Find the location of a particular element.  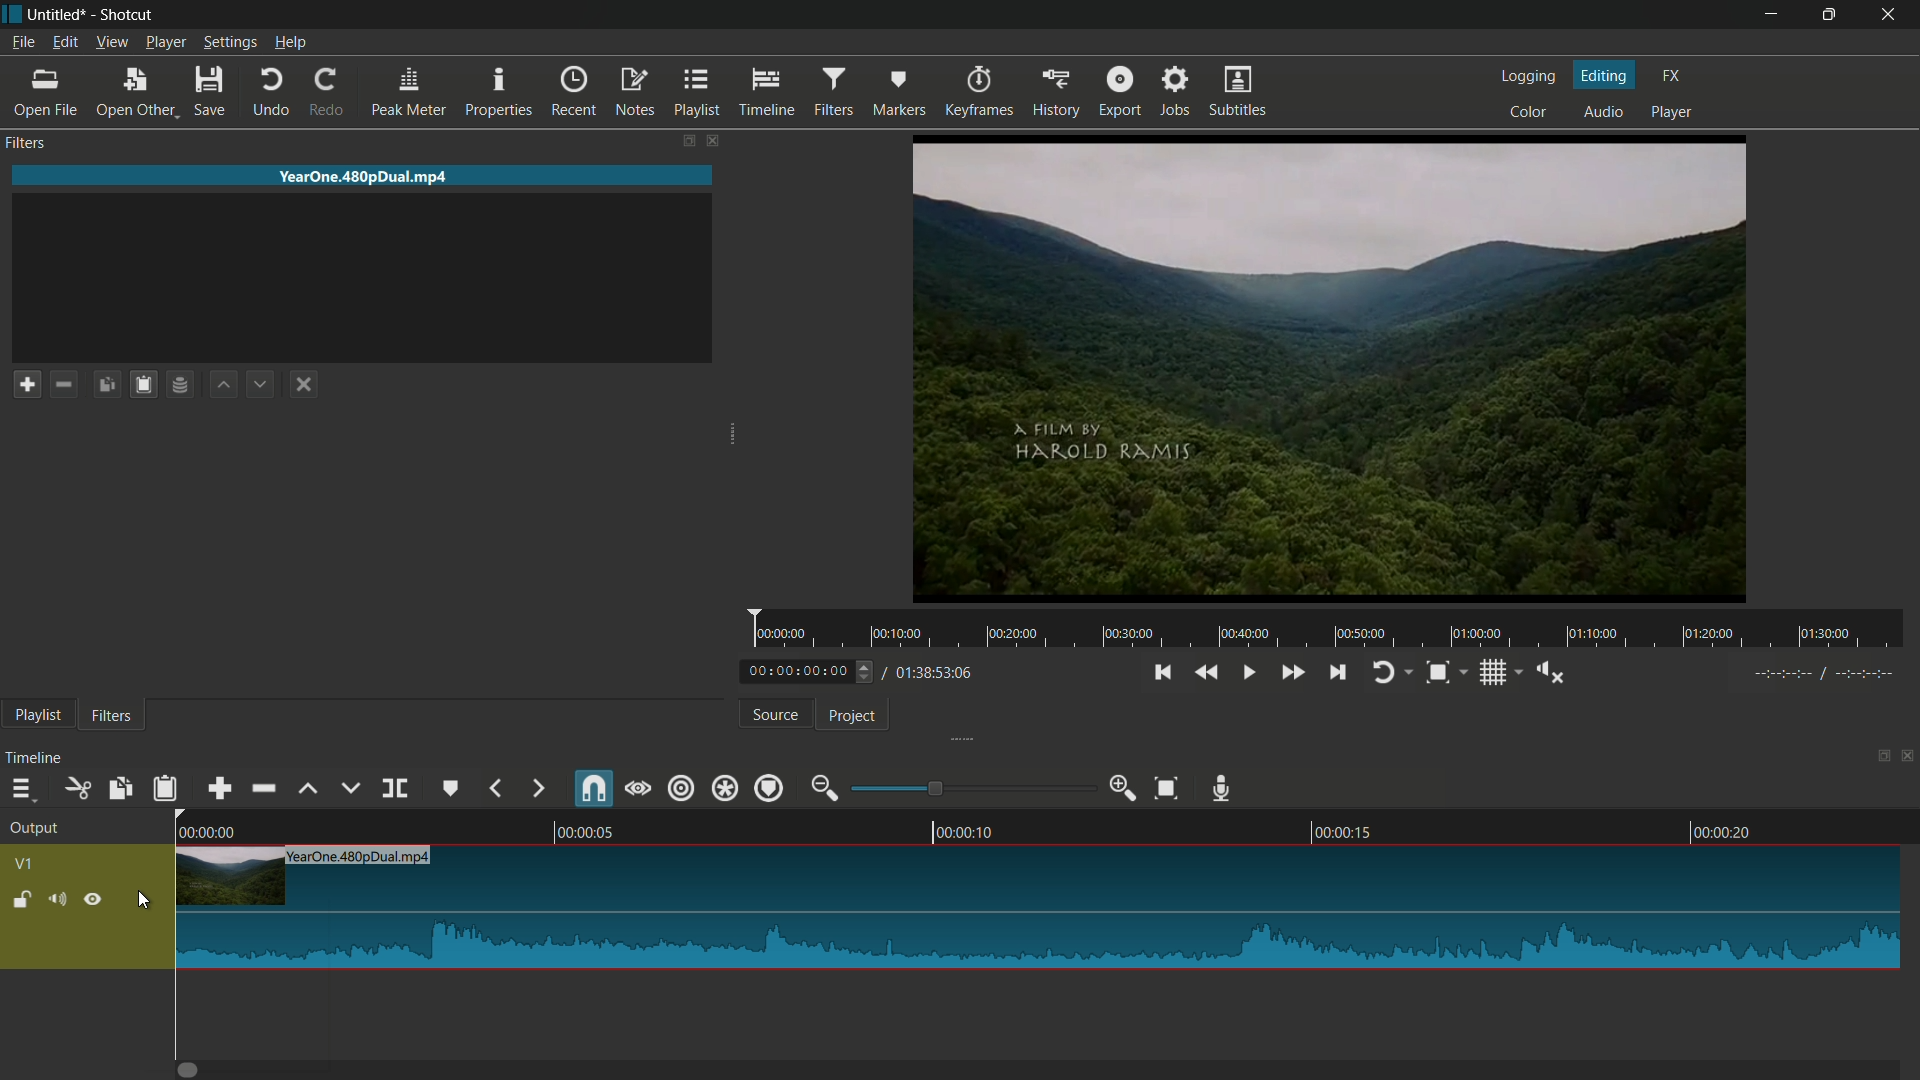

settings menu is located at coordinates (229, 42).